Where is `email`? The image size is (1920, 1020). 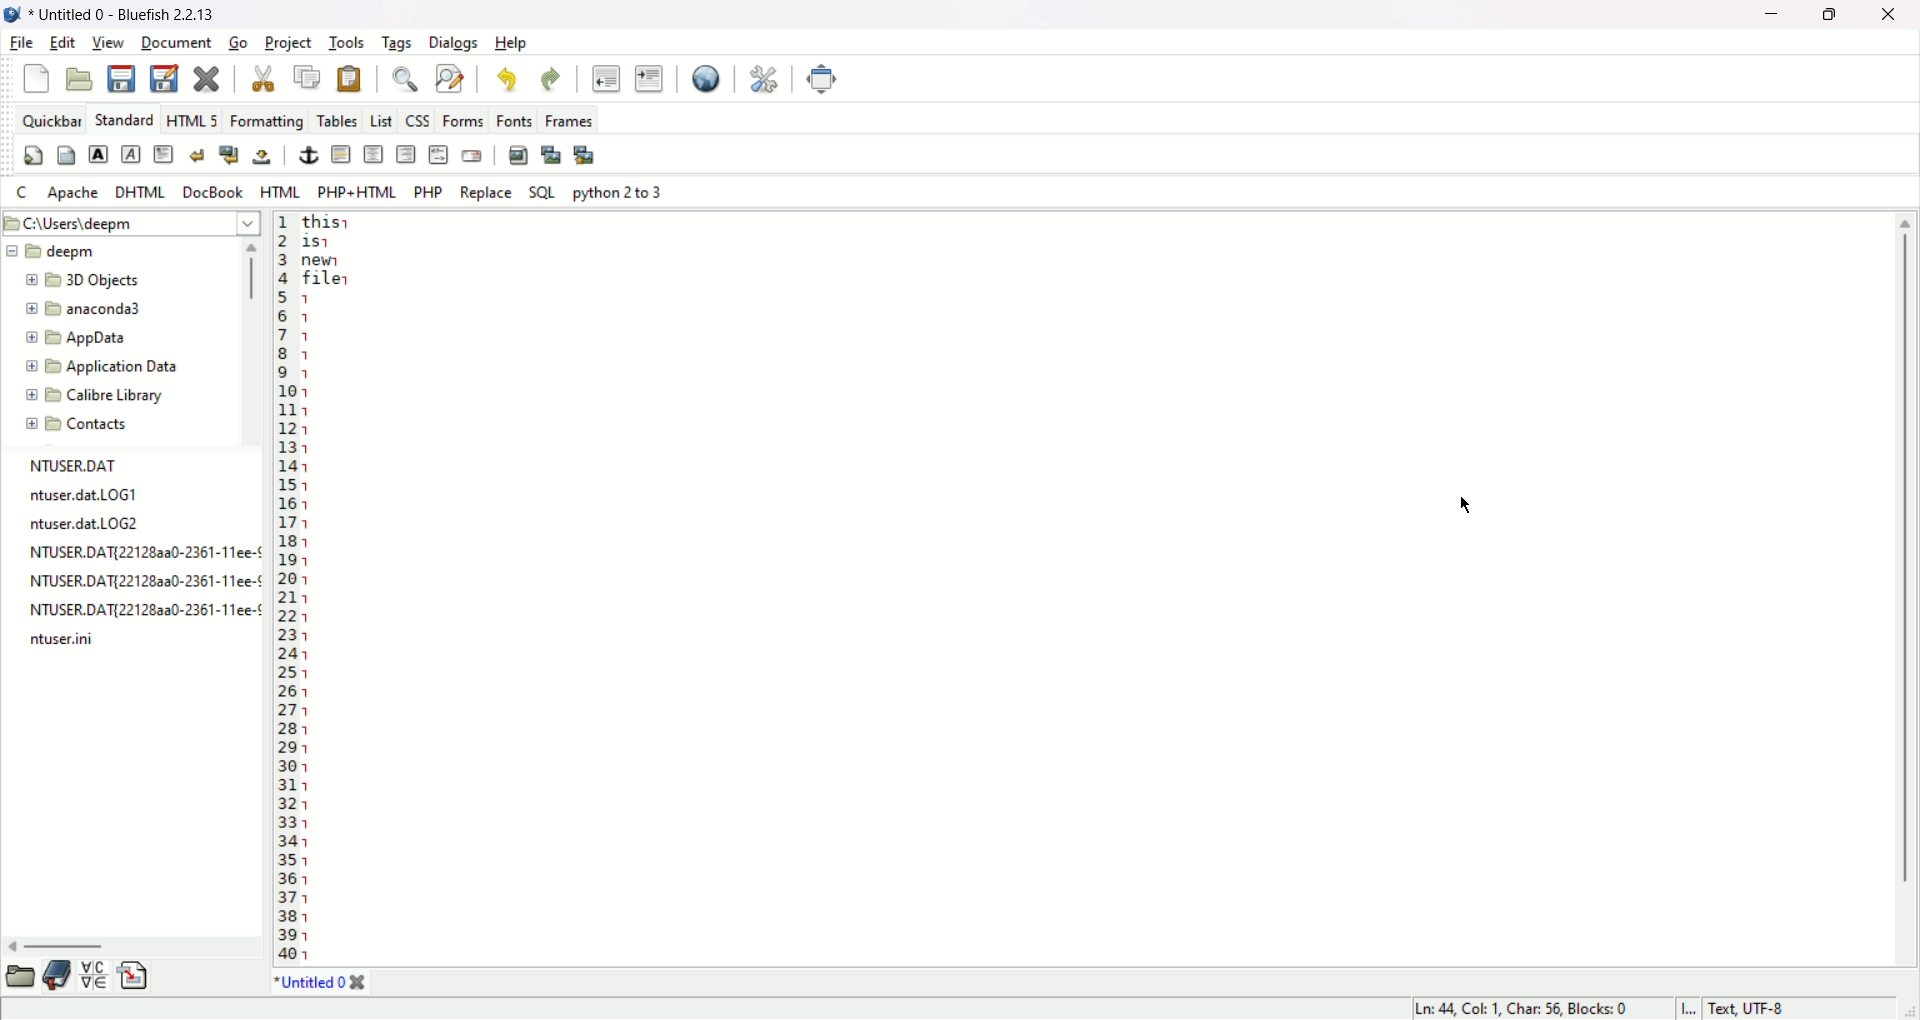 email is located at coordinates (472, 155).